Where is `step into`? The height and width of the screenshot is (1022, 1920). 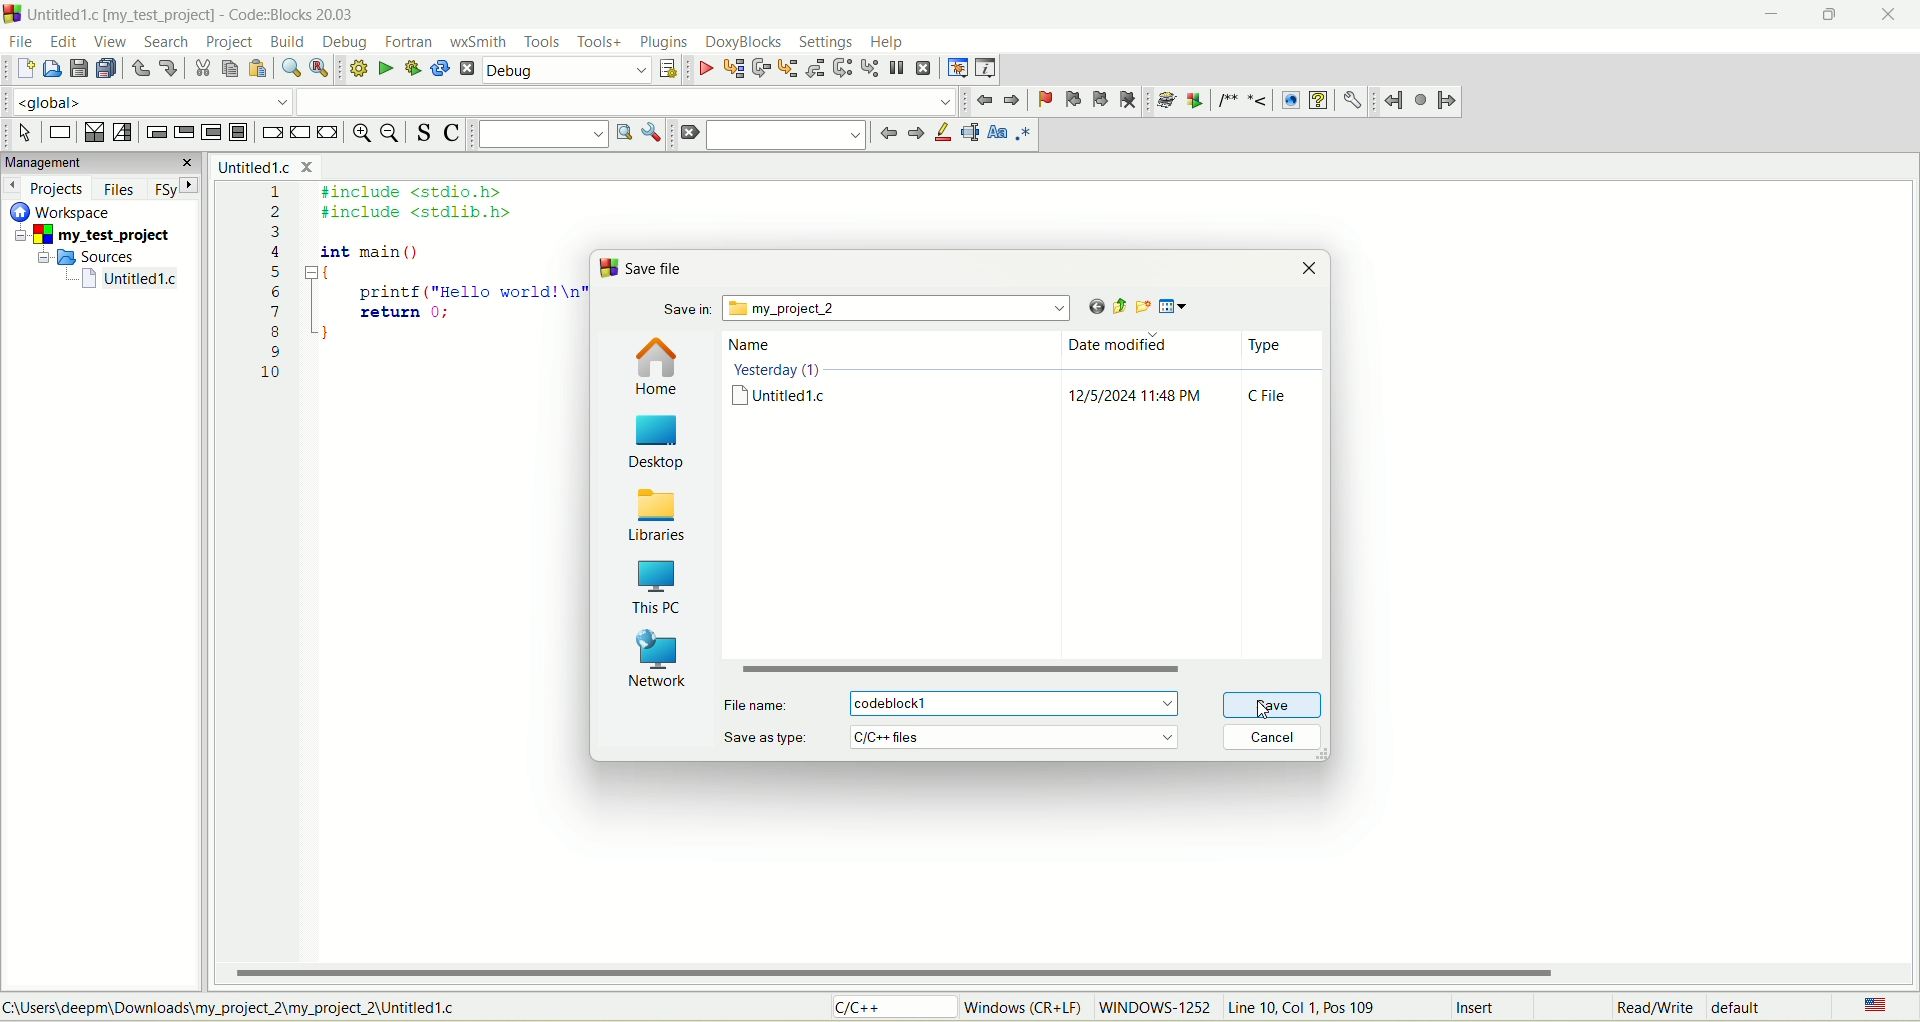
step into is located at coordinates (788, 68).